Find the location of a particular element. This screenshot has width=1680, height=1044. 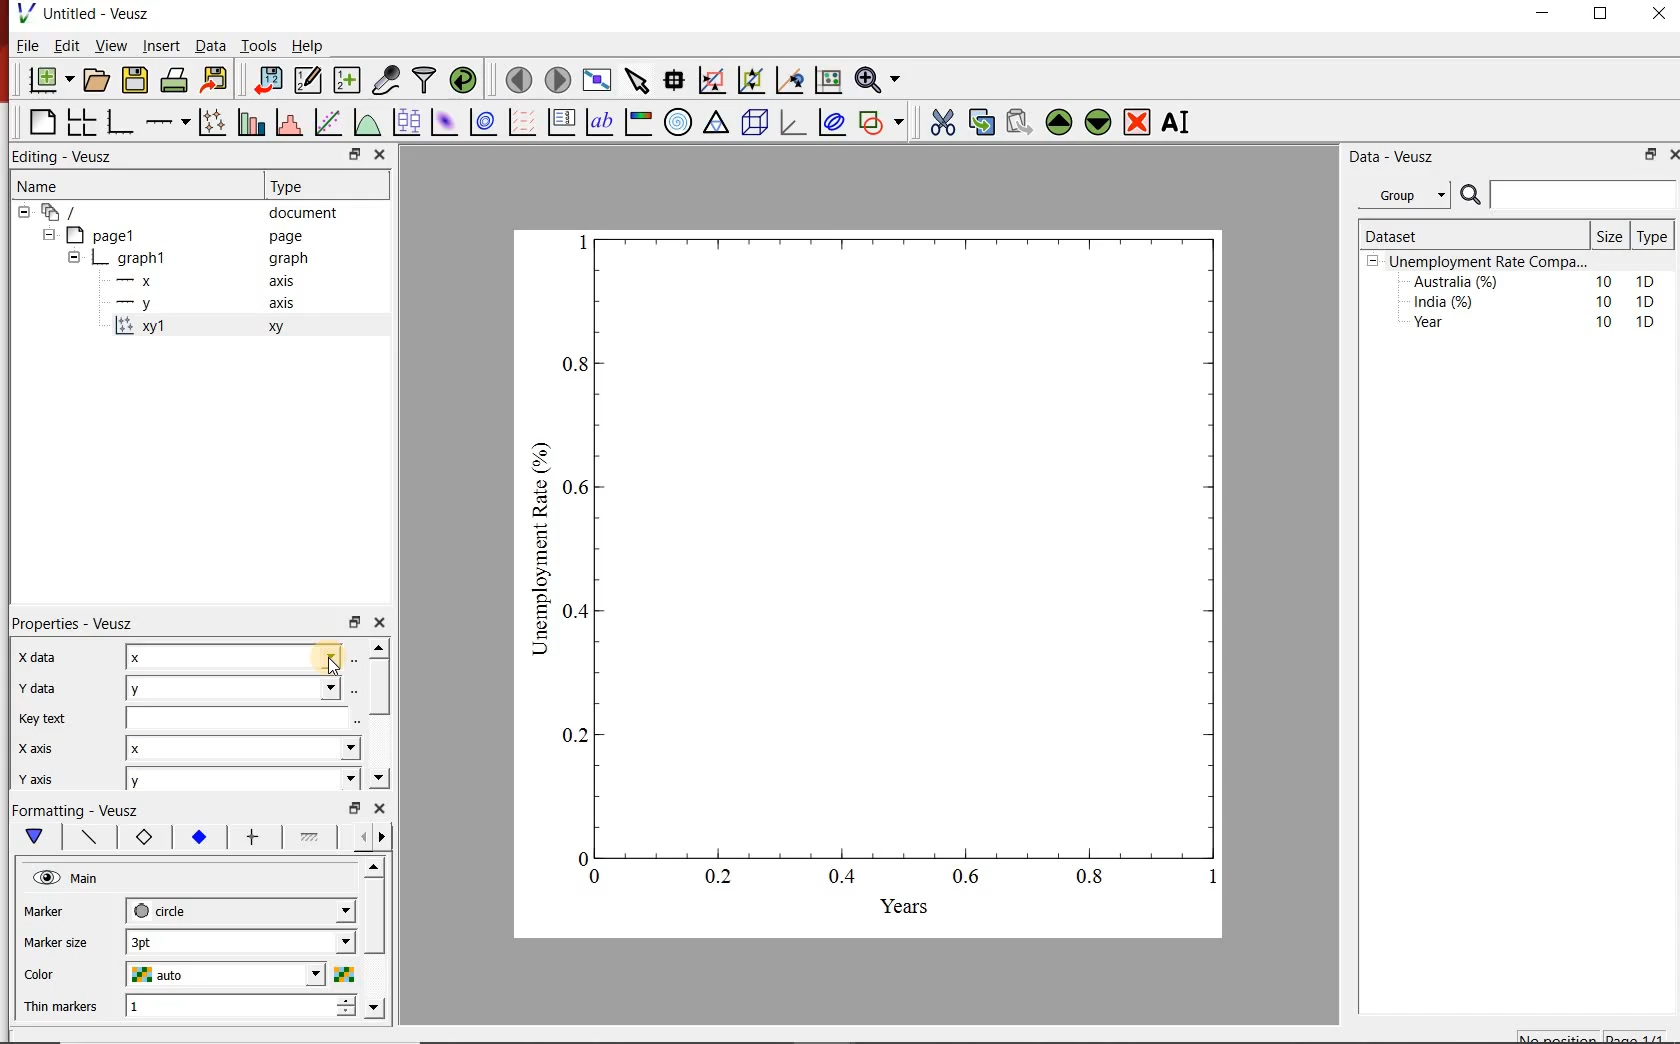

x is located at coordinates (237, 656).